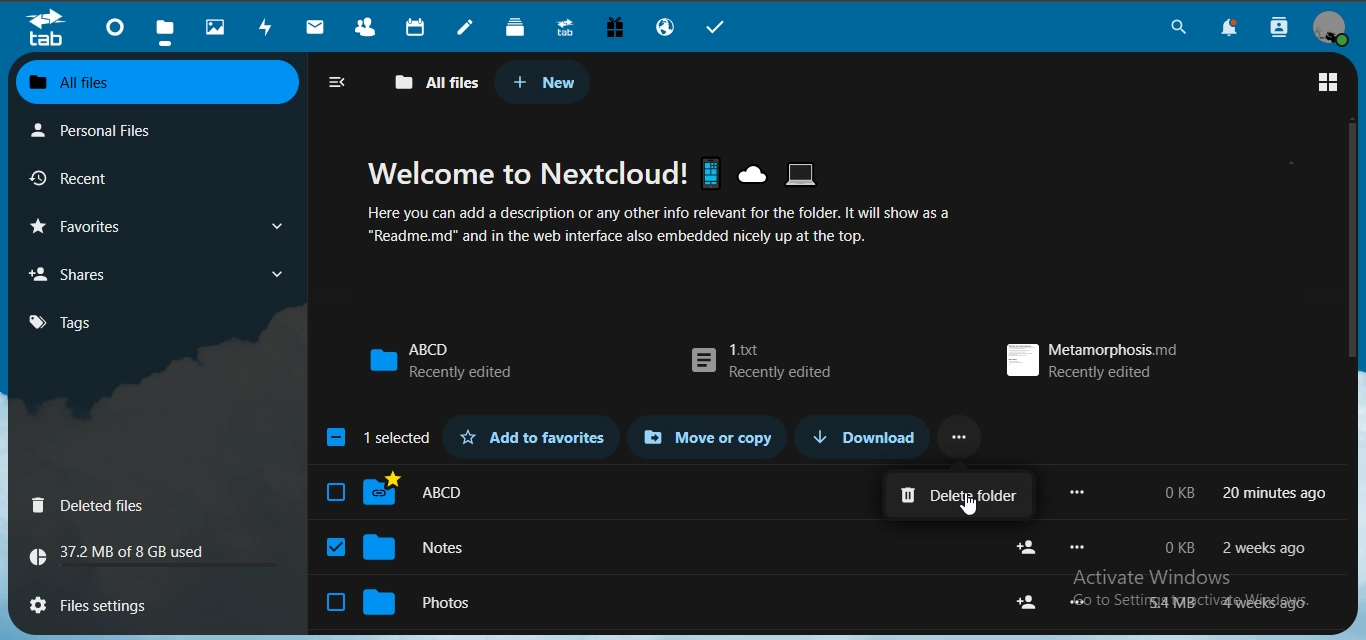 This screenshot has width=1366, height=640. What do you see at coordinates (166, 26) in the screenshot?
I see `files` at bounding box center [166, 26].